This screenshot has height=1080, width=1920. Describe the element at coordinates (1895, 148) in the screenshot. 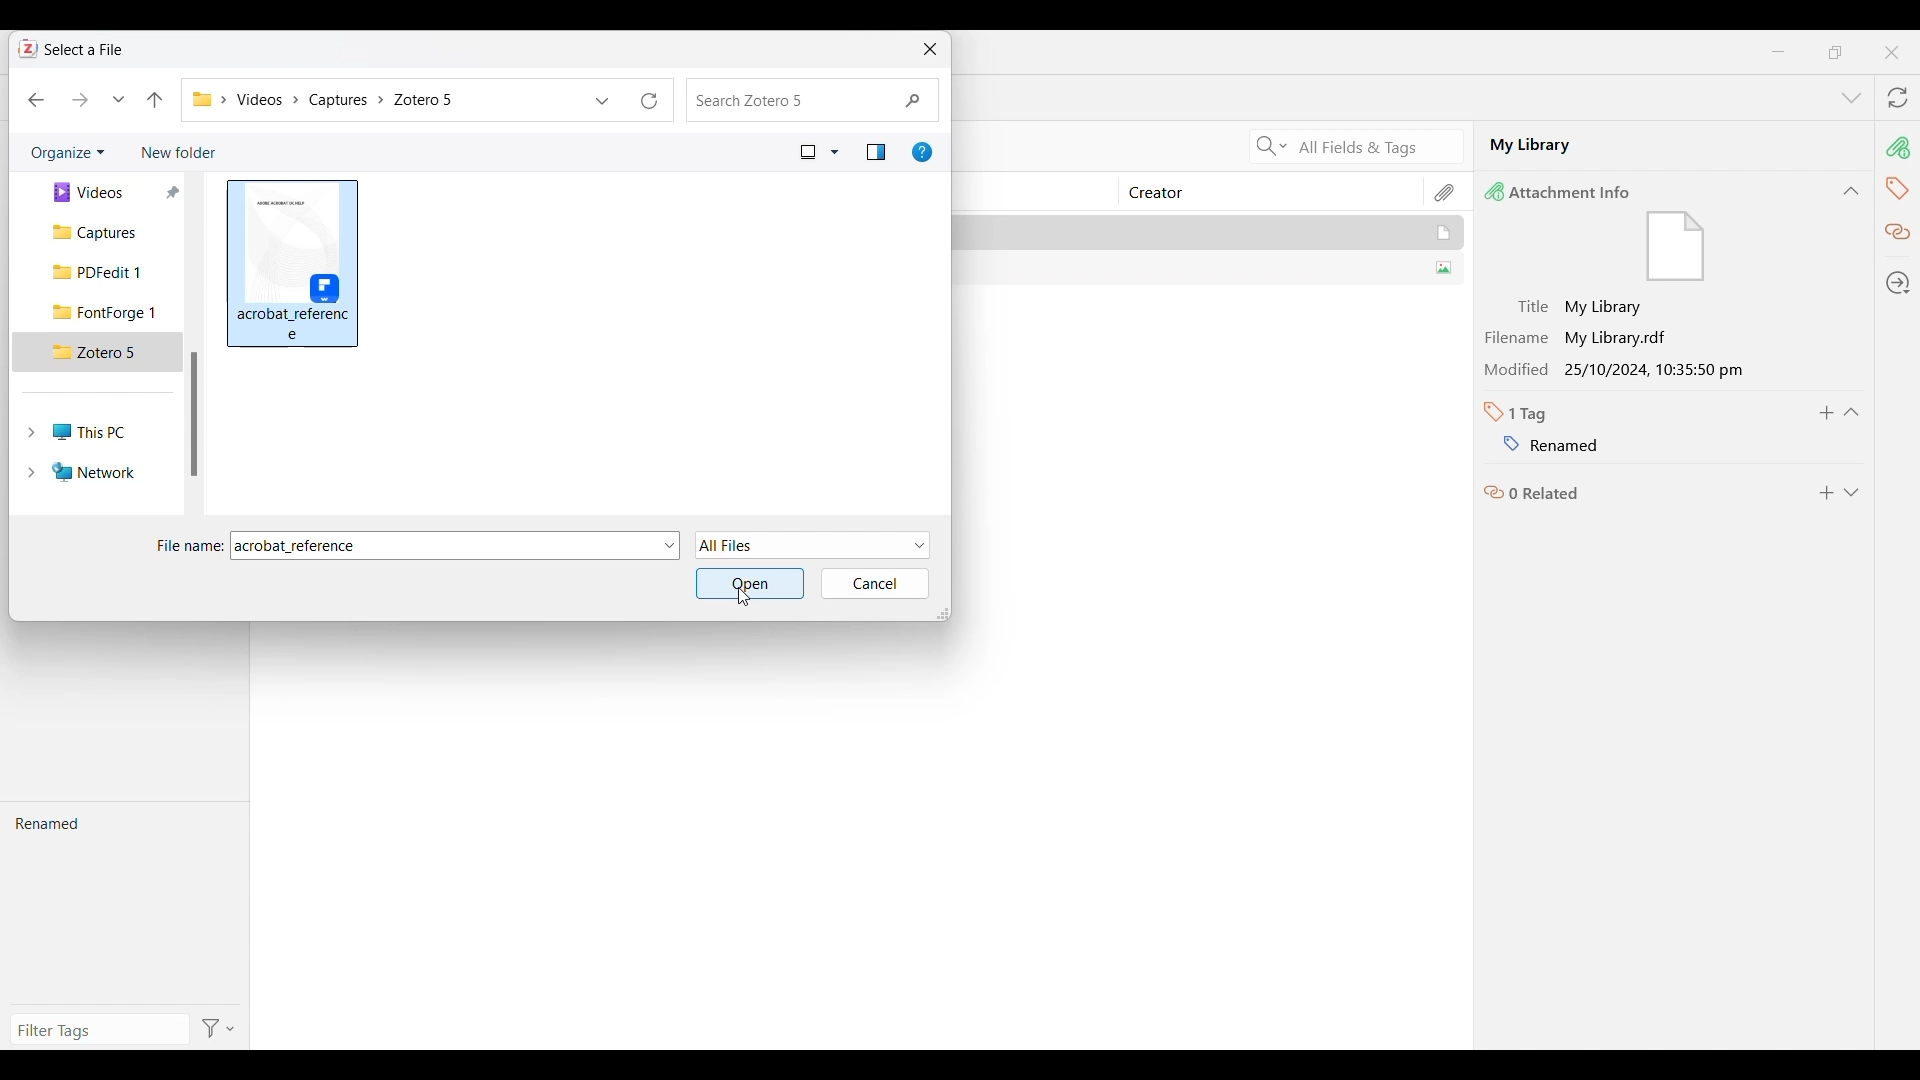

I see `Attachment info` at that location.